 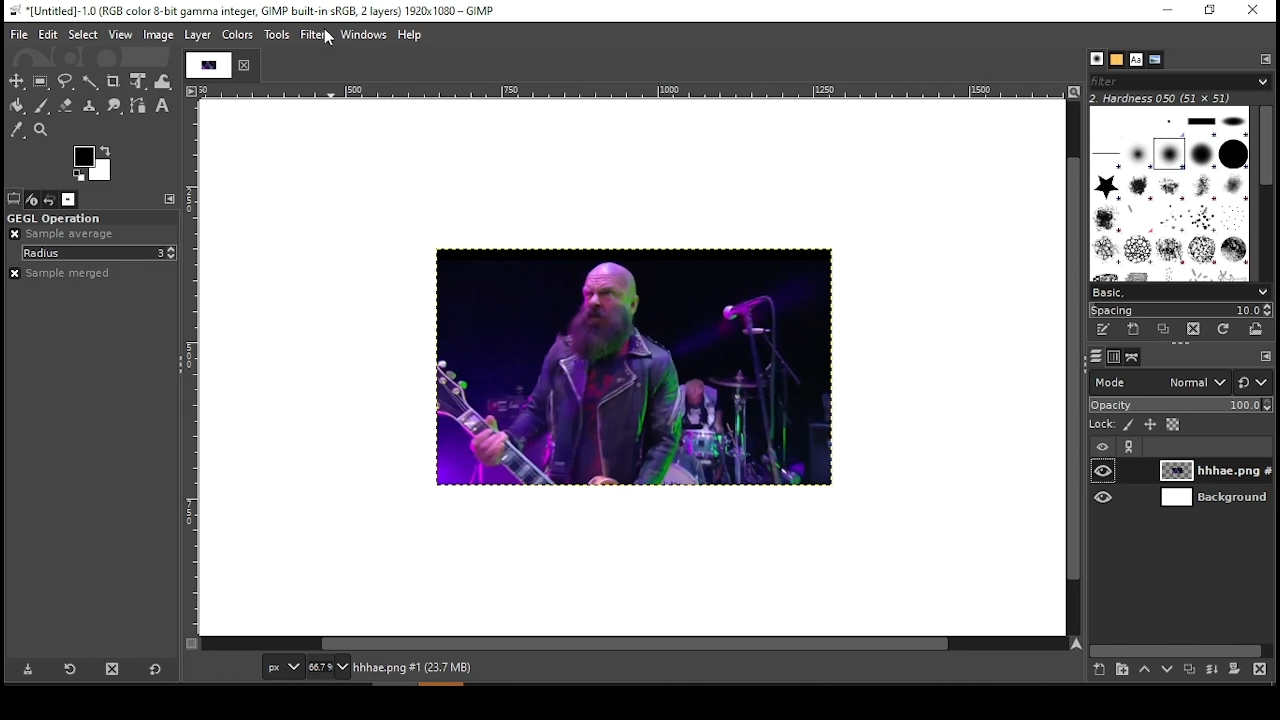 I want to click on zoom status, so click(x=329, y=666).